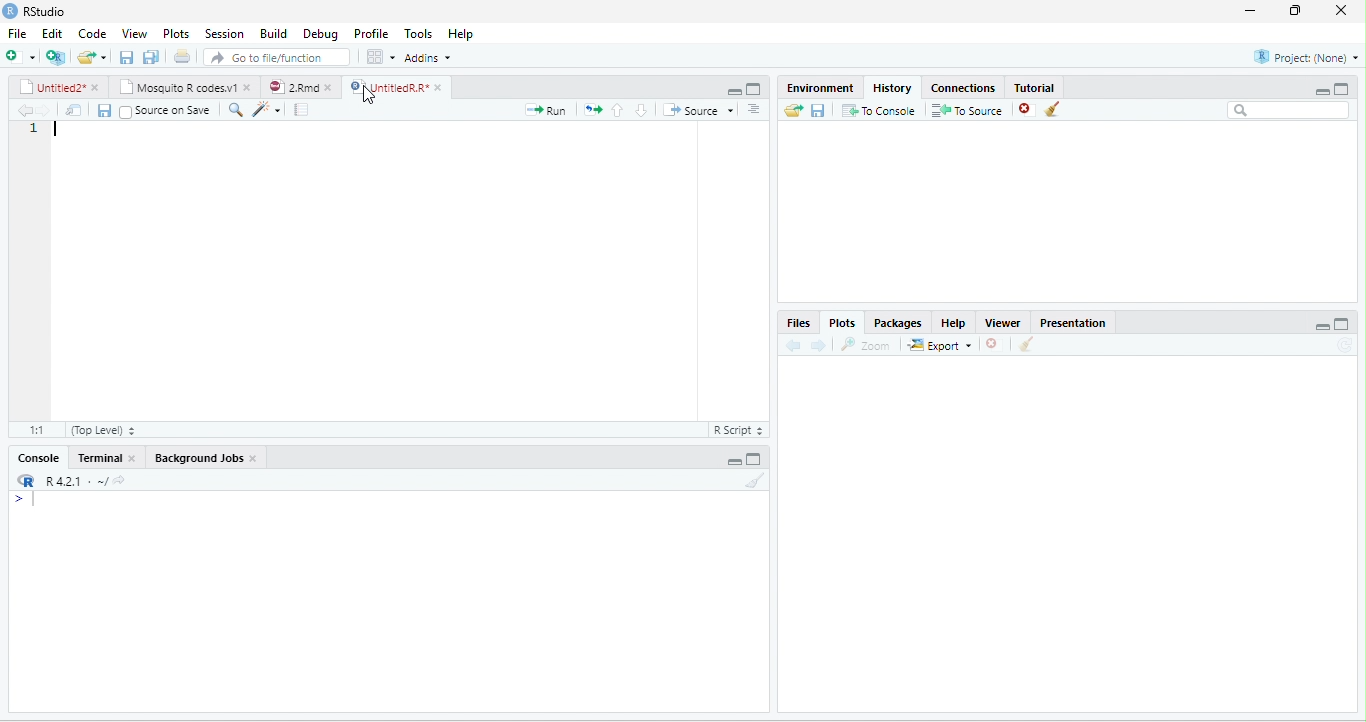 This screenshot has height=722, width=1366. What do you see at coordinates (1348, 86) in the screenshot?
I see `aximize ` at bounding box center [1348, 86].